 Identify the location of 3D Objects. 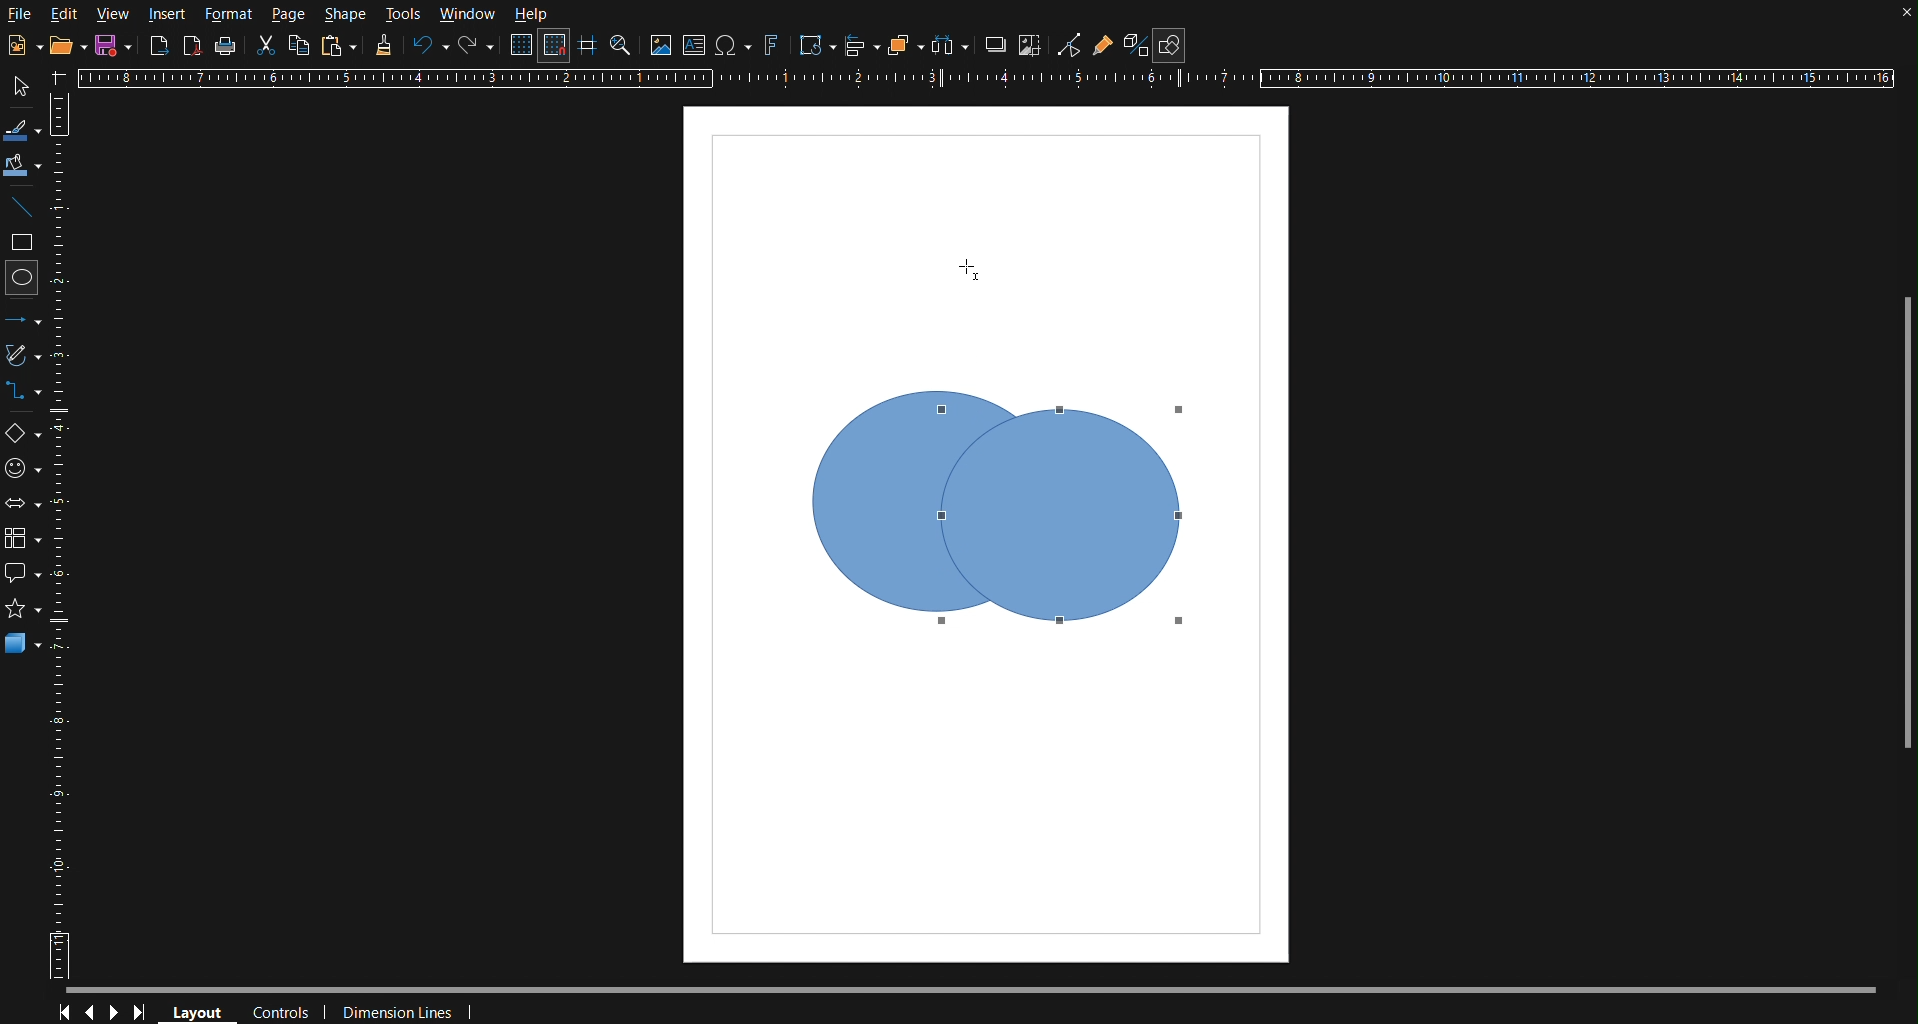
(29, 645).